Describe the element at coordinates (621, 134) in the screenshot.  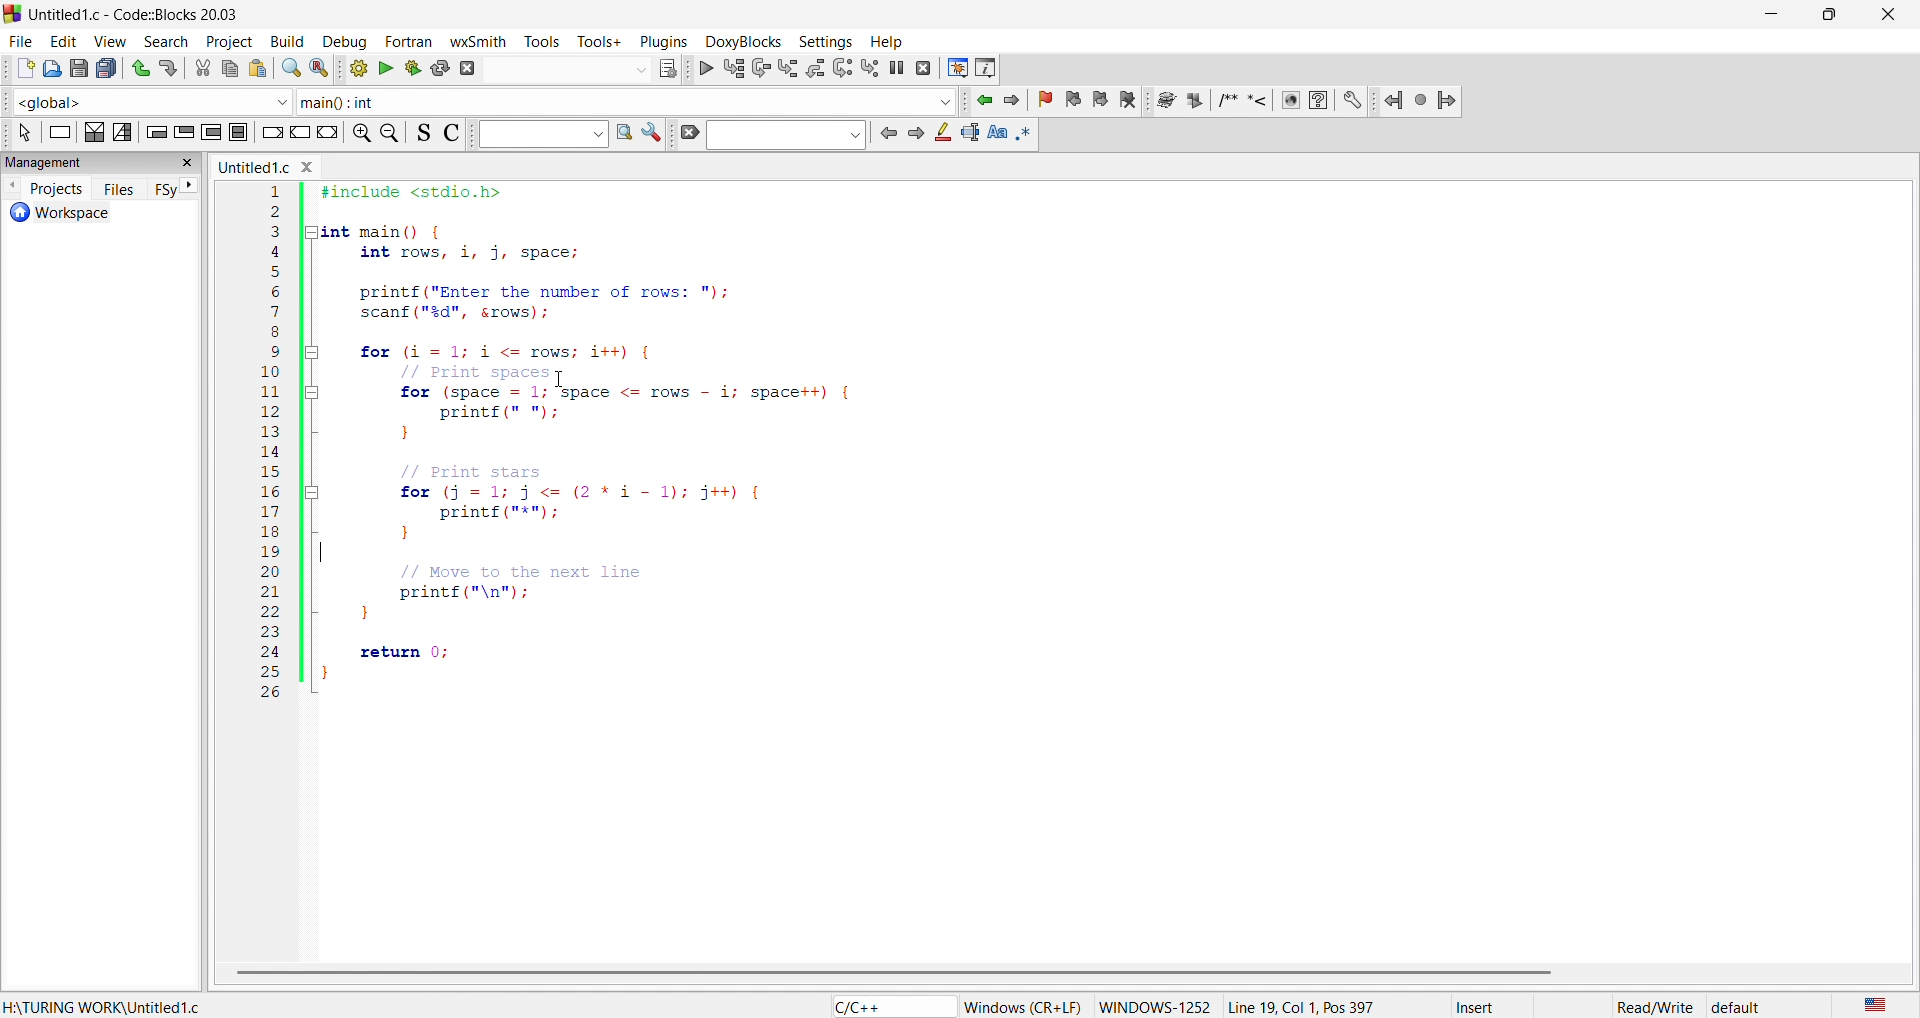
I see `find in page` at that location.